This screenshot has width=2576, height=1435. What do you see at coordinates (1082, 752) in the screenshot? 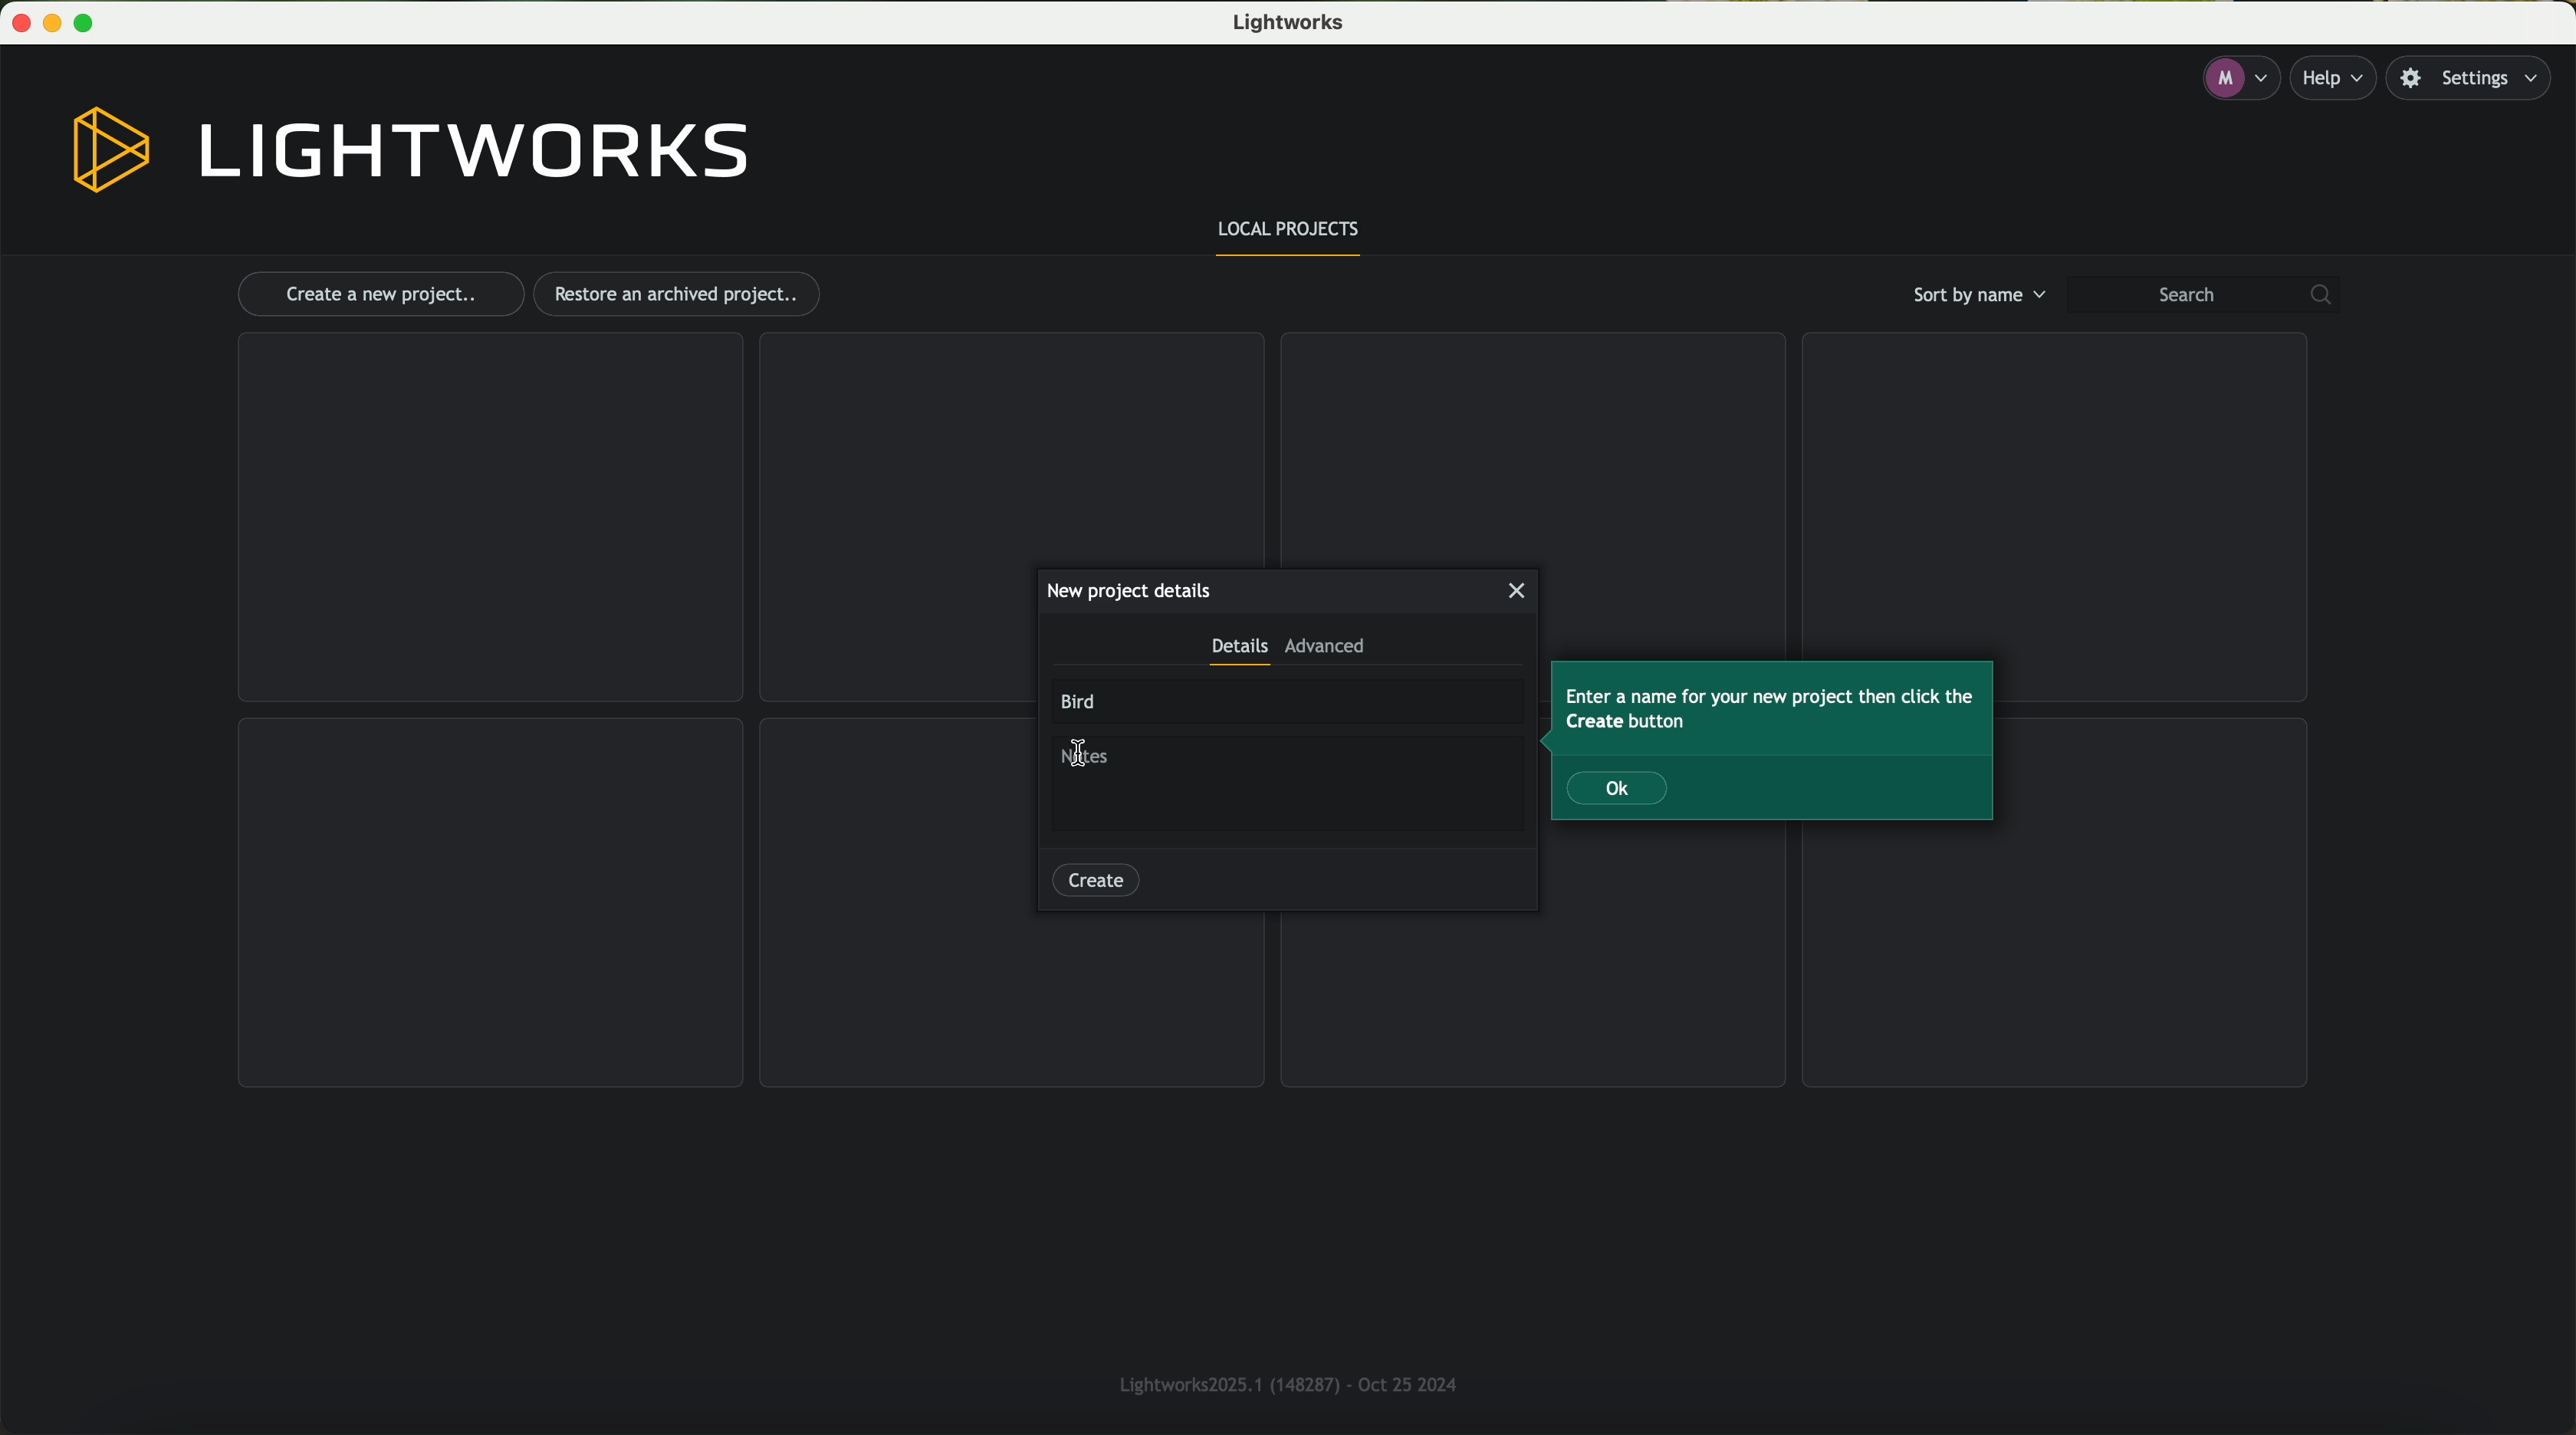
I see `Mouse Cursor` at bounding box center [1082, 752].